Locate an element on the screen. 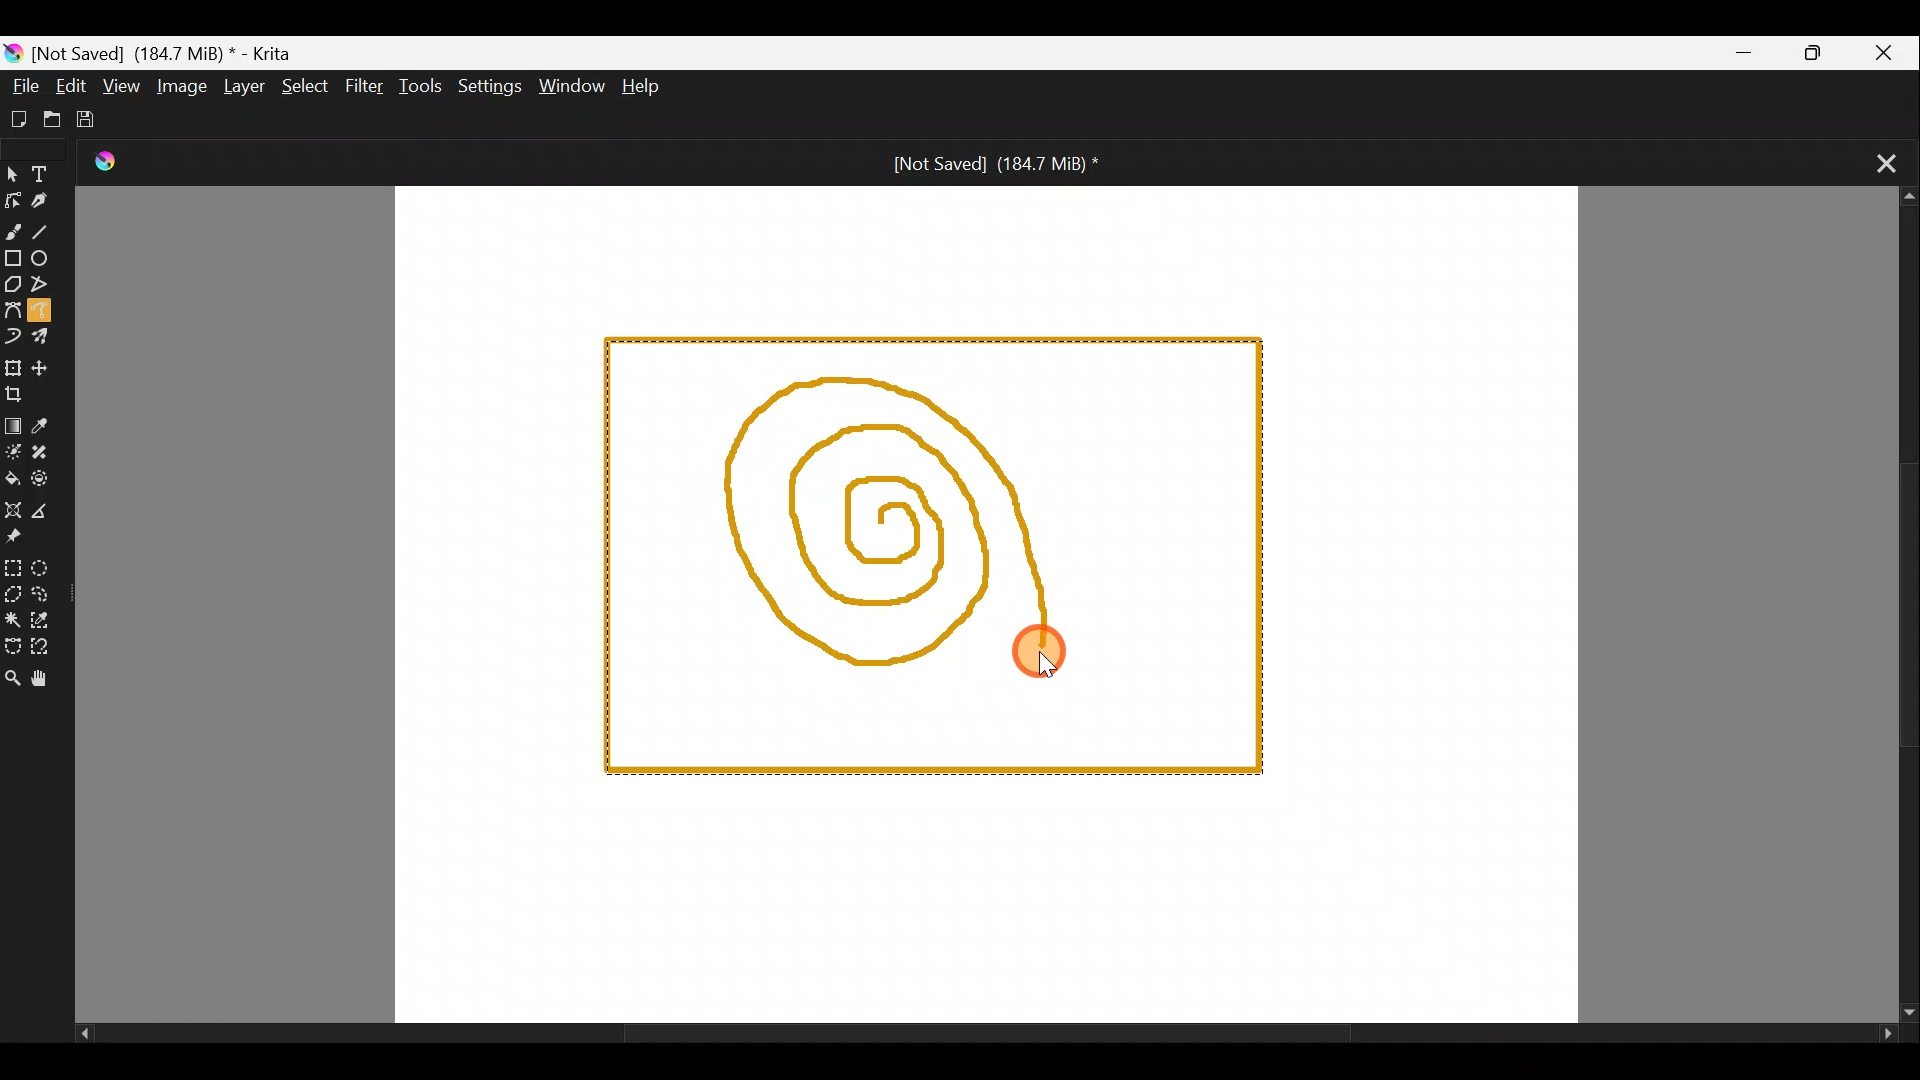 The height and width of the screenshot is (1080, 1920). [Not Saved] (184.7 MiB) * is located at coordinates (1001, 164).